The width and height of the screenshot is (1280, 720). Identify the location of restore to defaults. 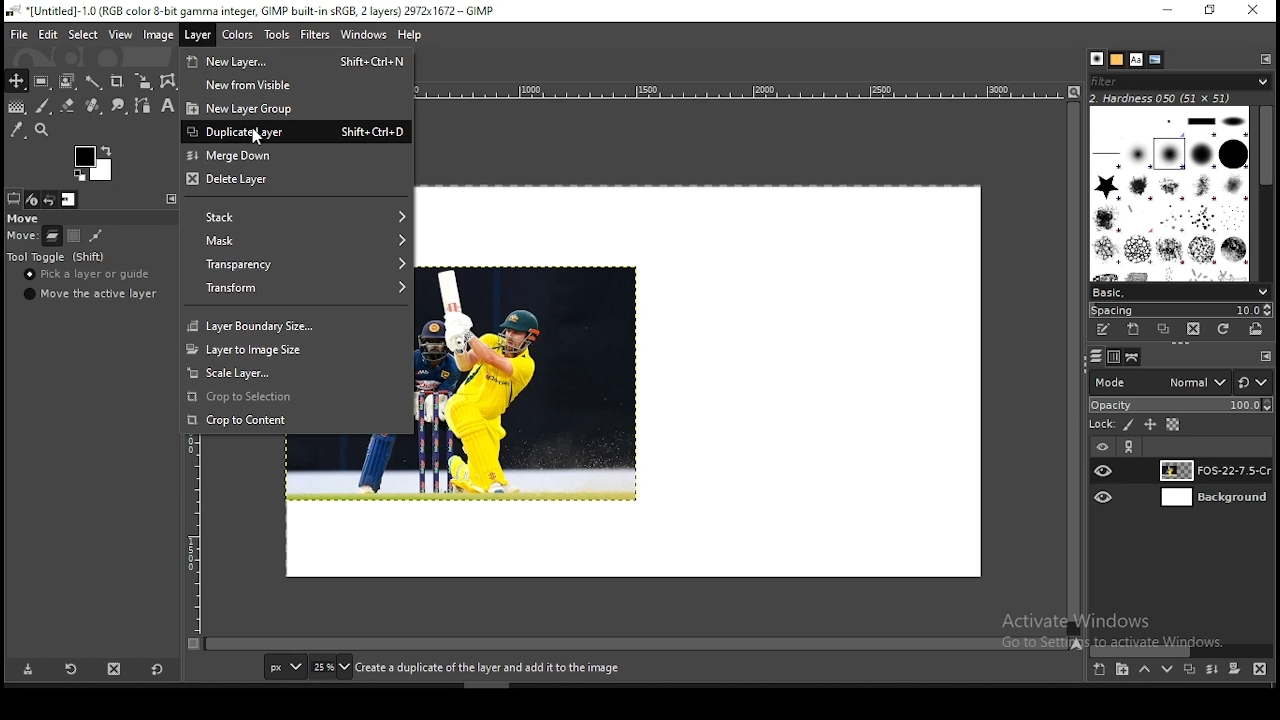
(159, 668).